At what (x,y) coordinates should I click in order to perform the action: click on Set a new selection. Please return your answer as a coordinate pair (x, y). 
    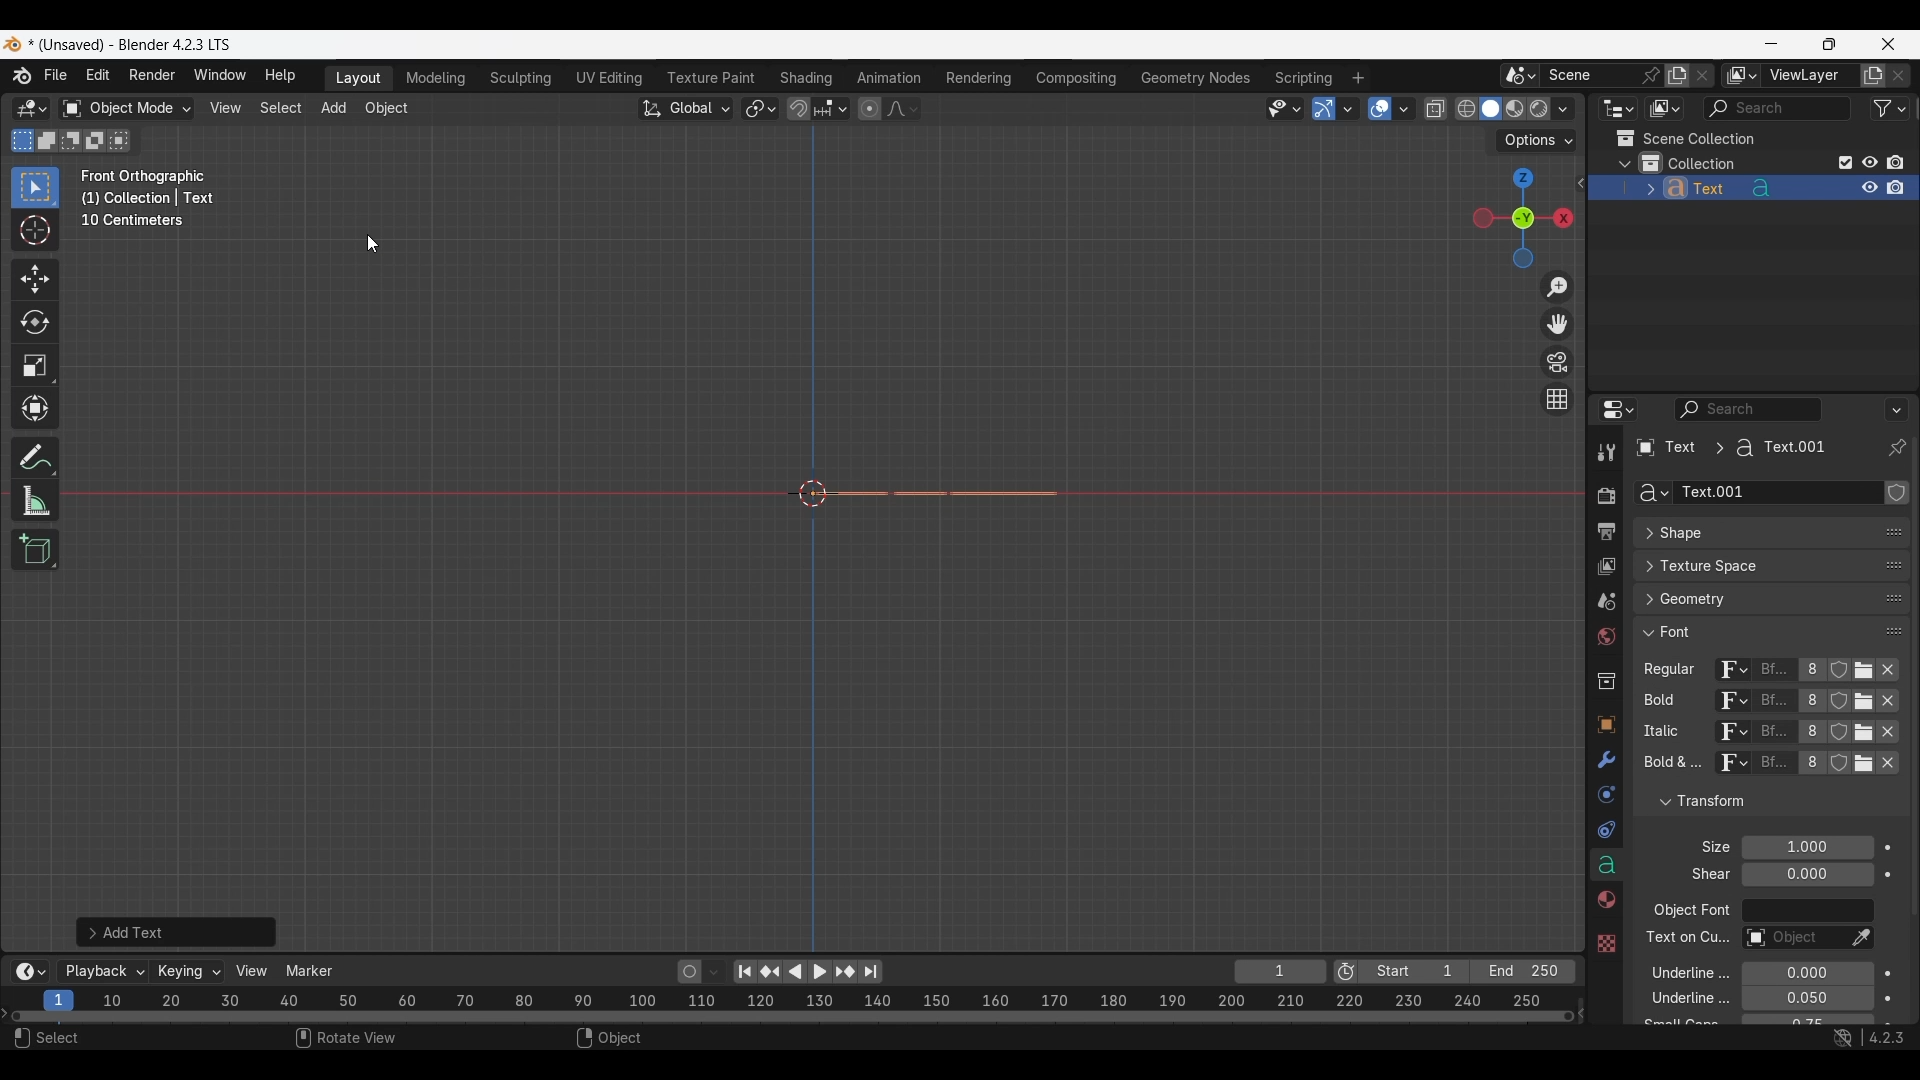
    Looking at the image, I should click on (23, 140).